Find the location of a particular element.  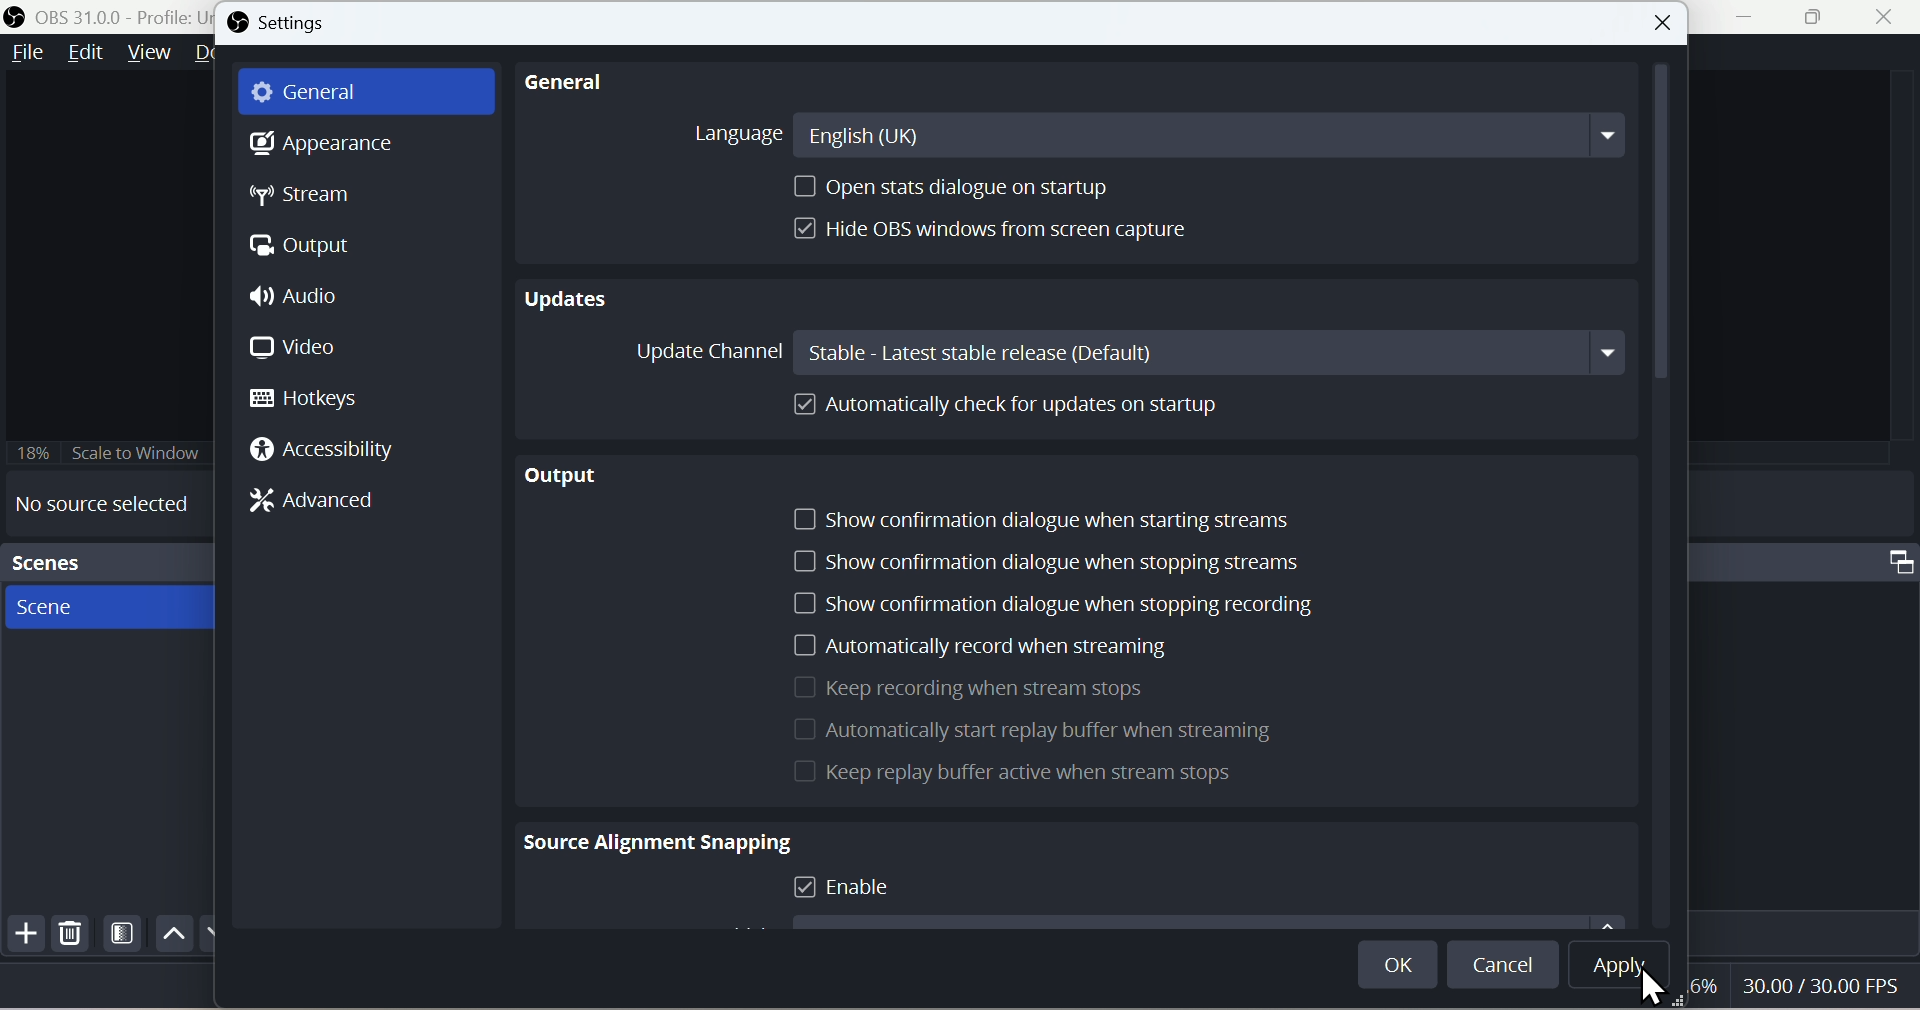

OBS 31.0.0 - Policy Untitled - Scene : New Scene is located at coordinates (109, 16).